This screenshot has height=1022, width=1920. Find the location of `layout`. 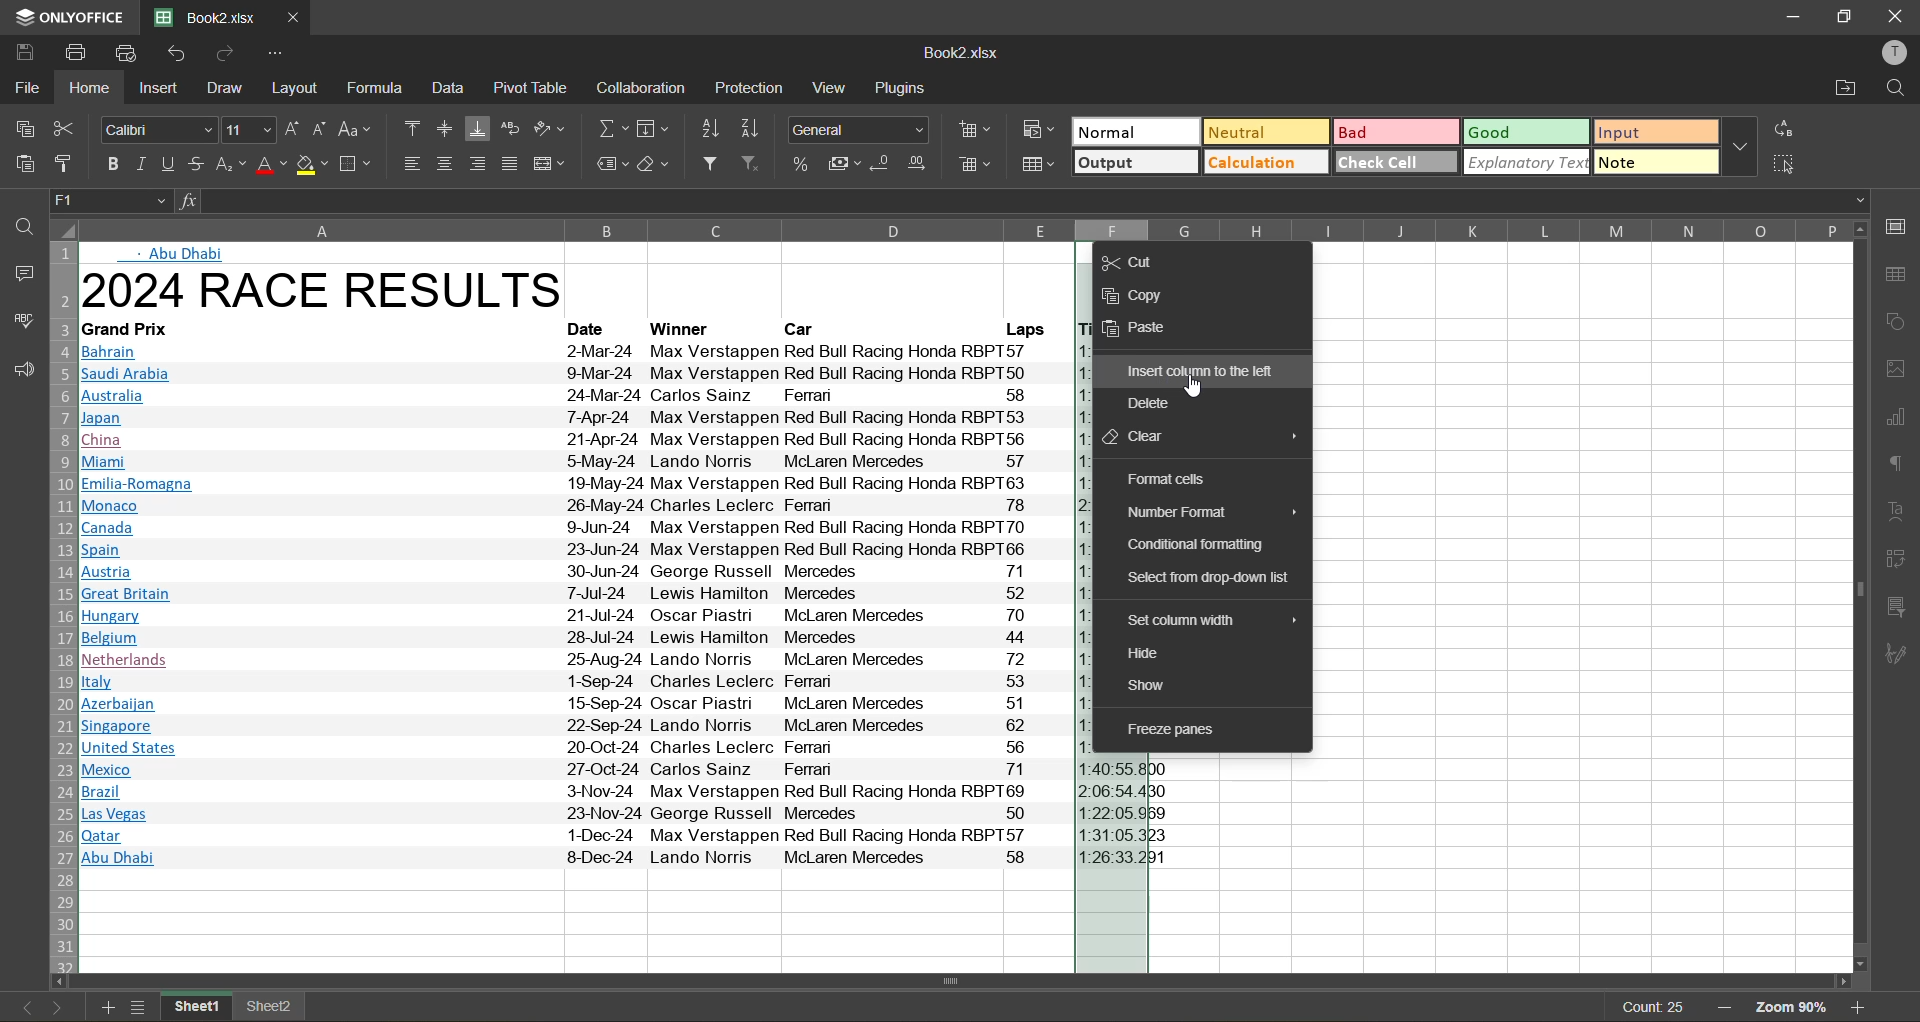

layout is located at coordinates (294, 88).